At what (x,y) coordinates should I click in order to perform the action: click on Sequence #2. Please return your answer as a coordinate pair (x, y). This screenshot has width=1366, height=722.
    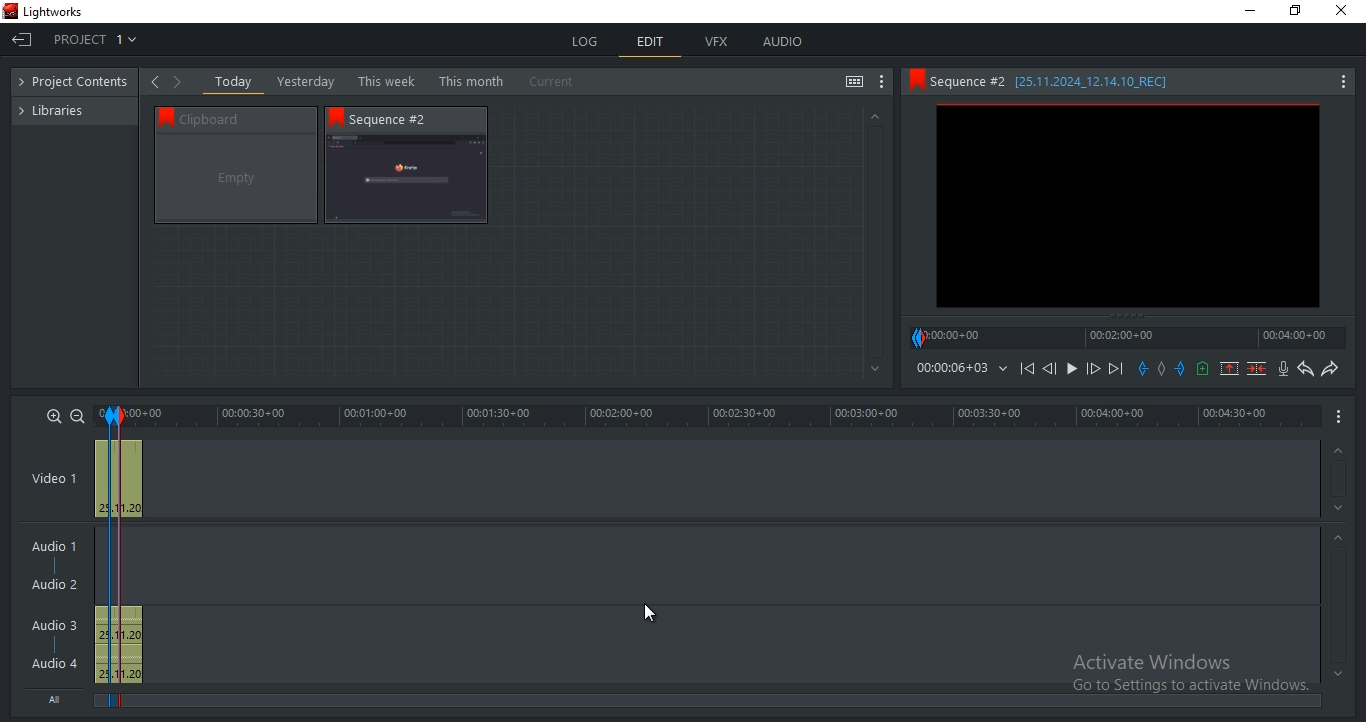
    Looking at the image, I should click on (399, 119).